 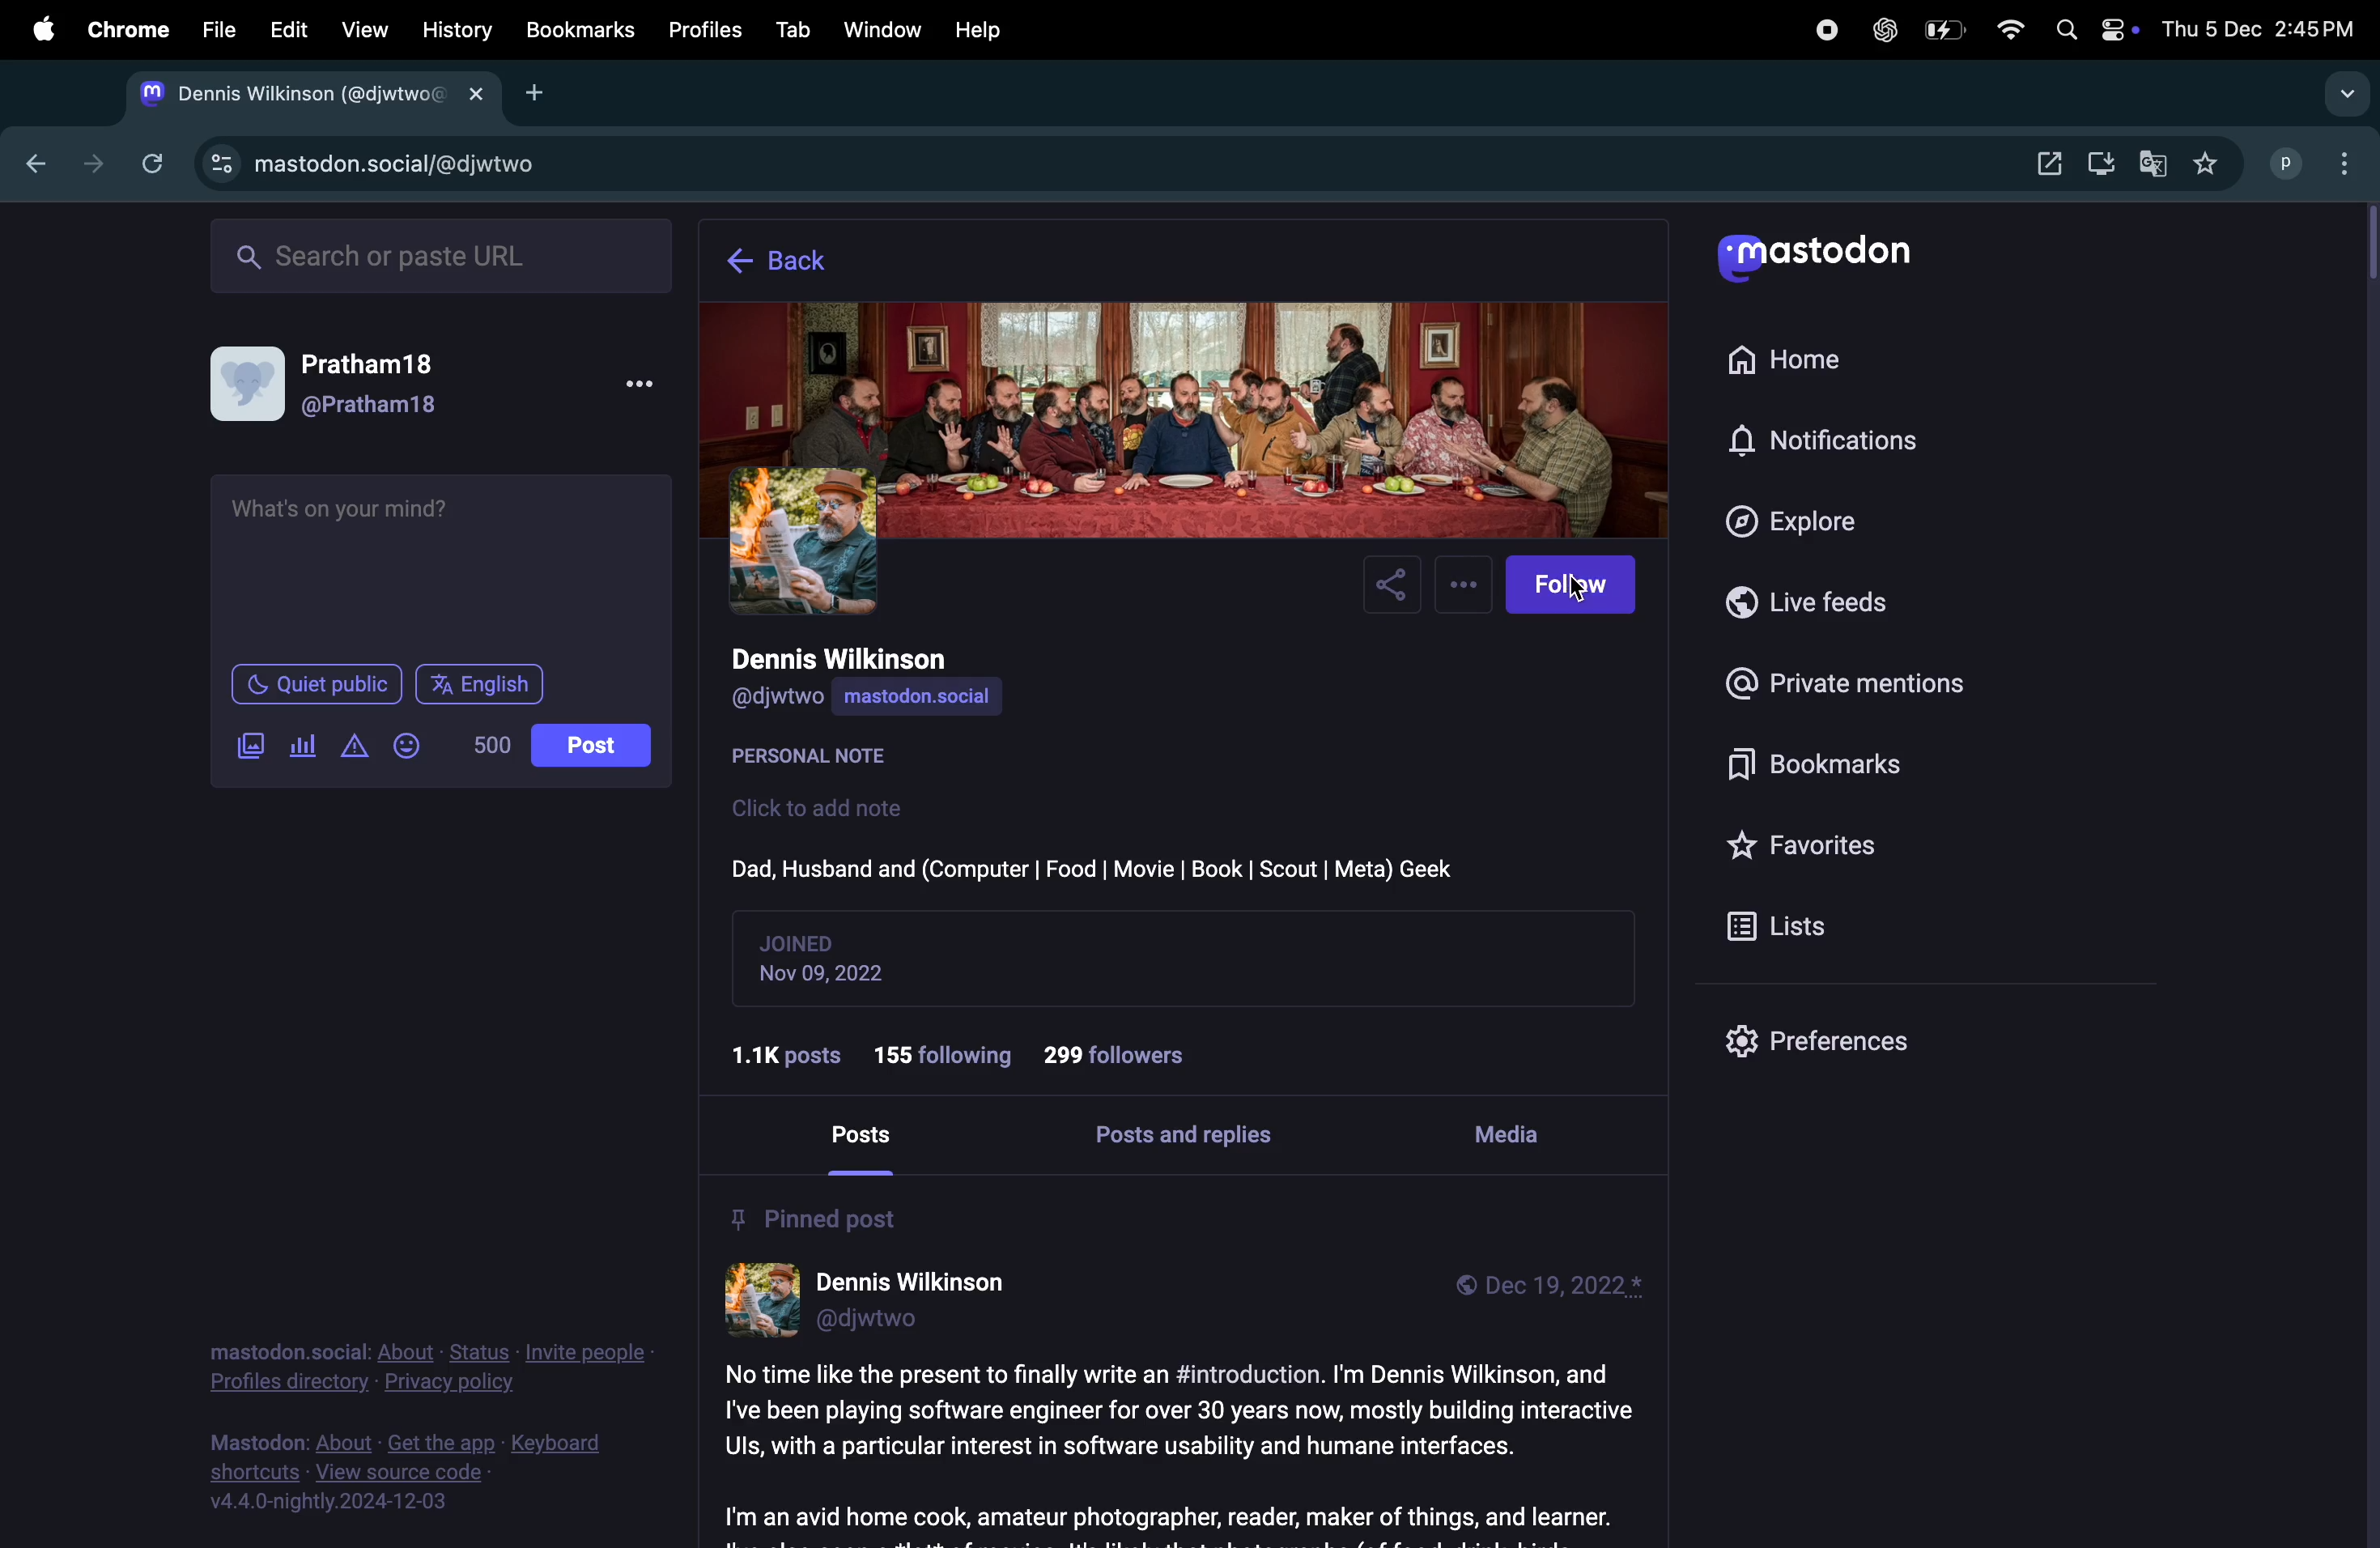 What do you see at coordinates (1943, 31) in the screenshot?
I see `battery` at bounding box center [1943, 31].